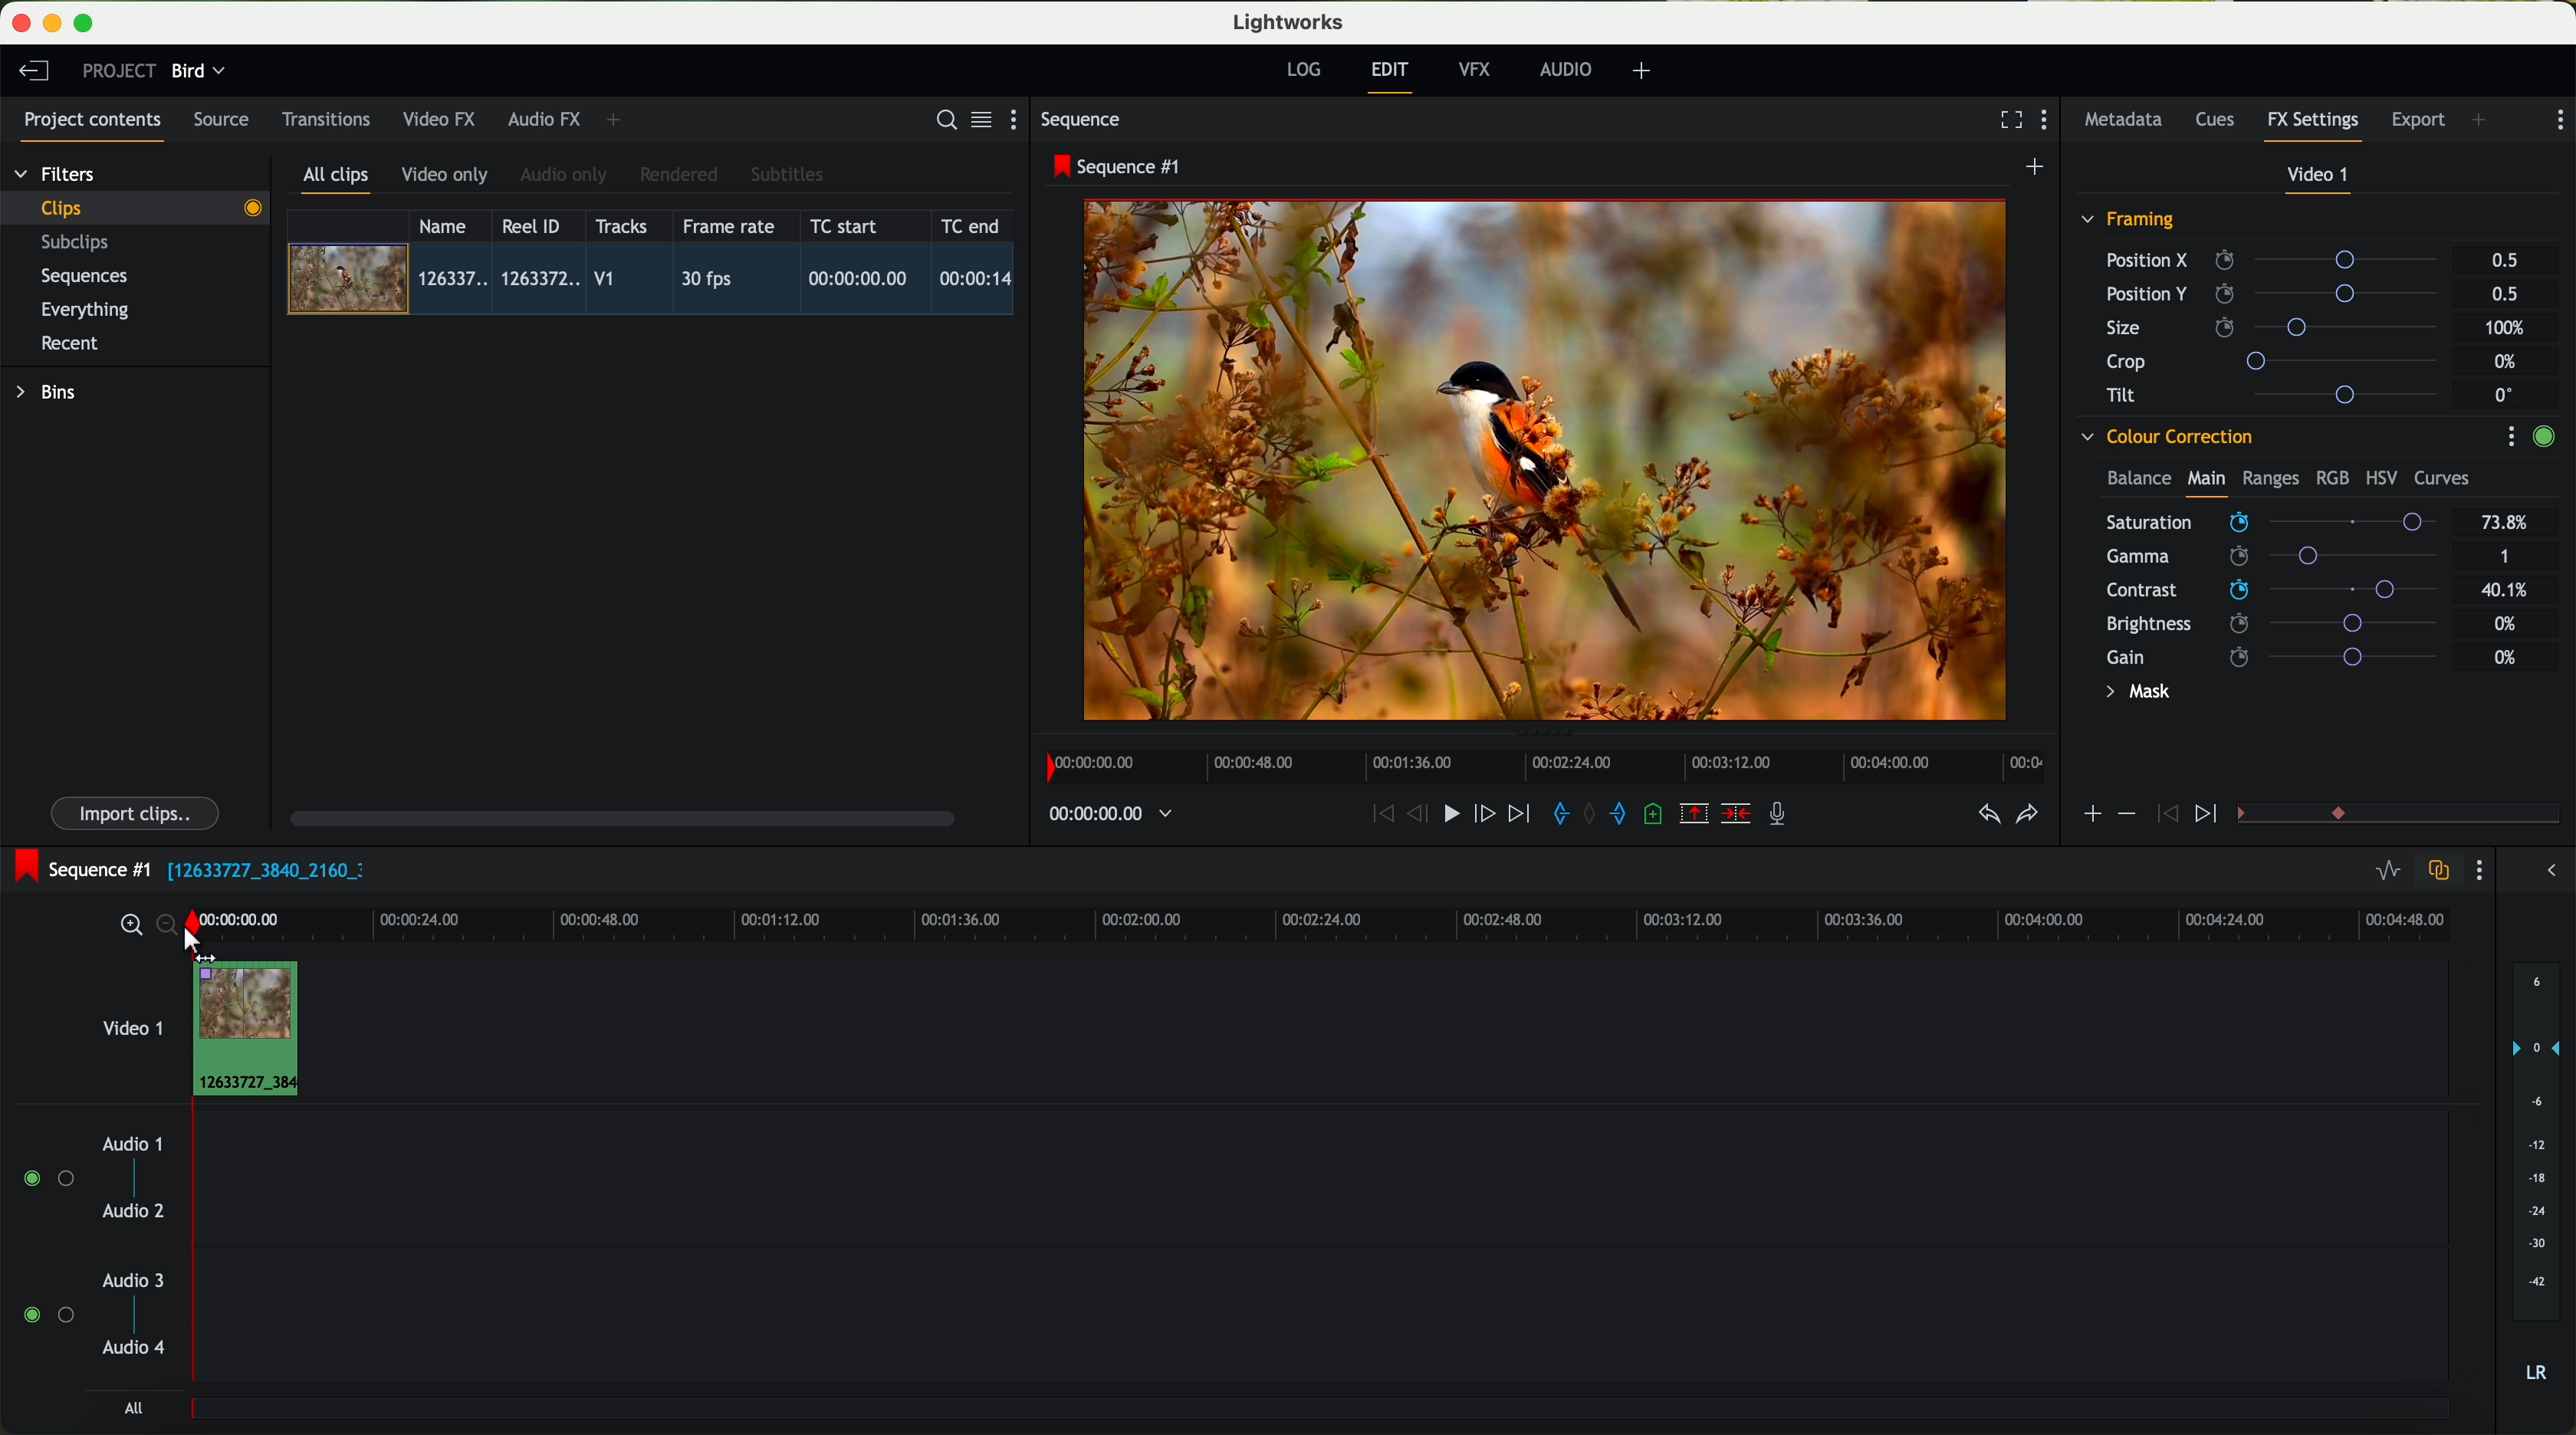  What do you see at coordinates (1736, 814) in the screenshot?
I see `delete/cut` at bounding box center [1736, 814].